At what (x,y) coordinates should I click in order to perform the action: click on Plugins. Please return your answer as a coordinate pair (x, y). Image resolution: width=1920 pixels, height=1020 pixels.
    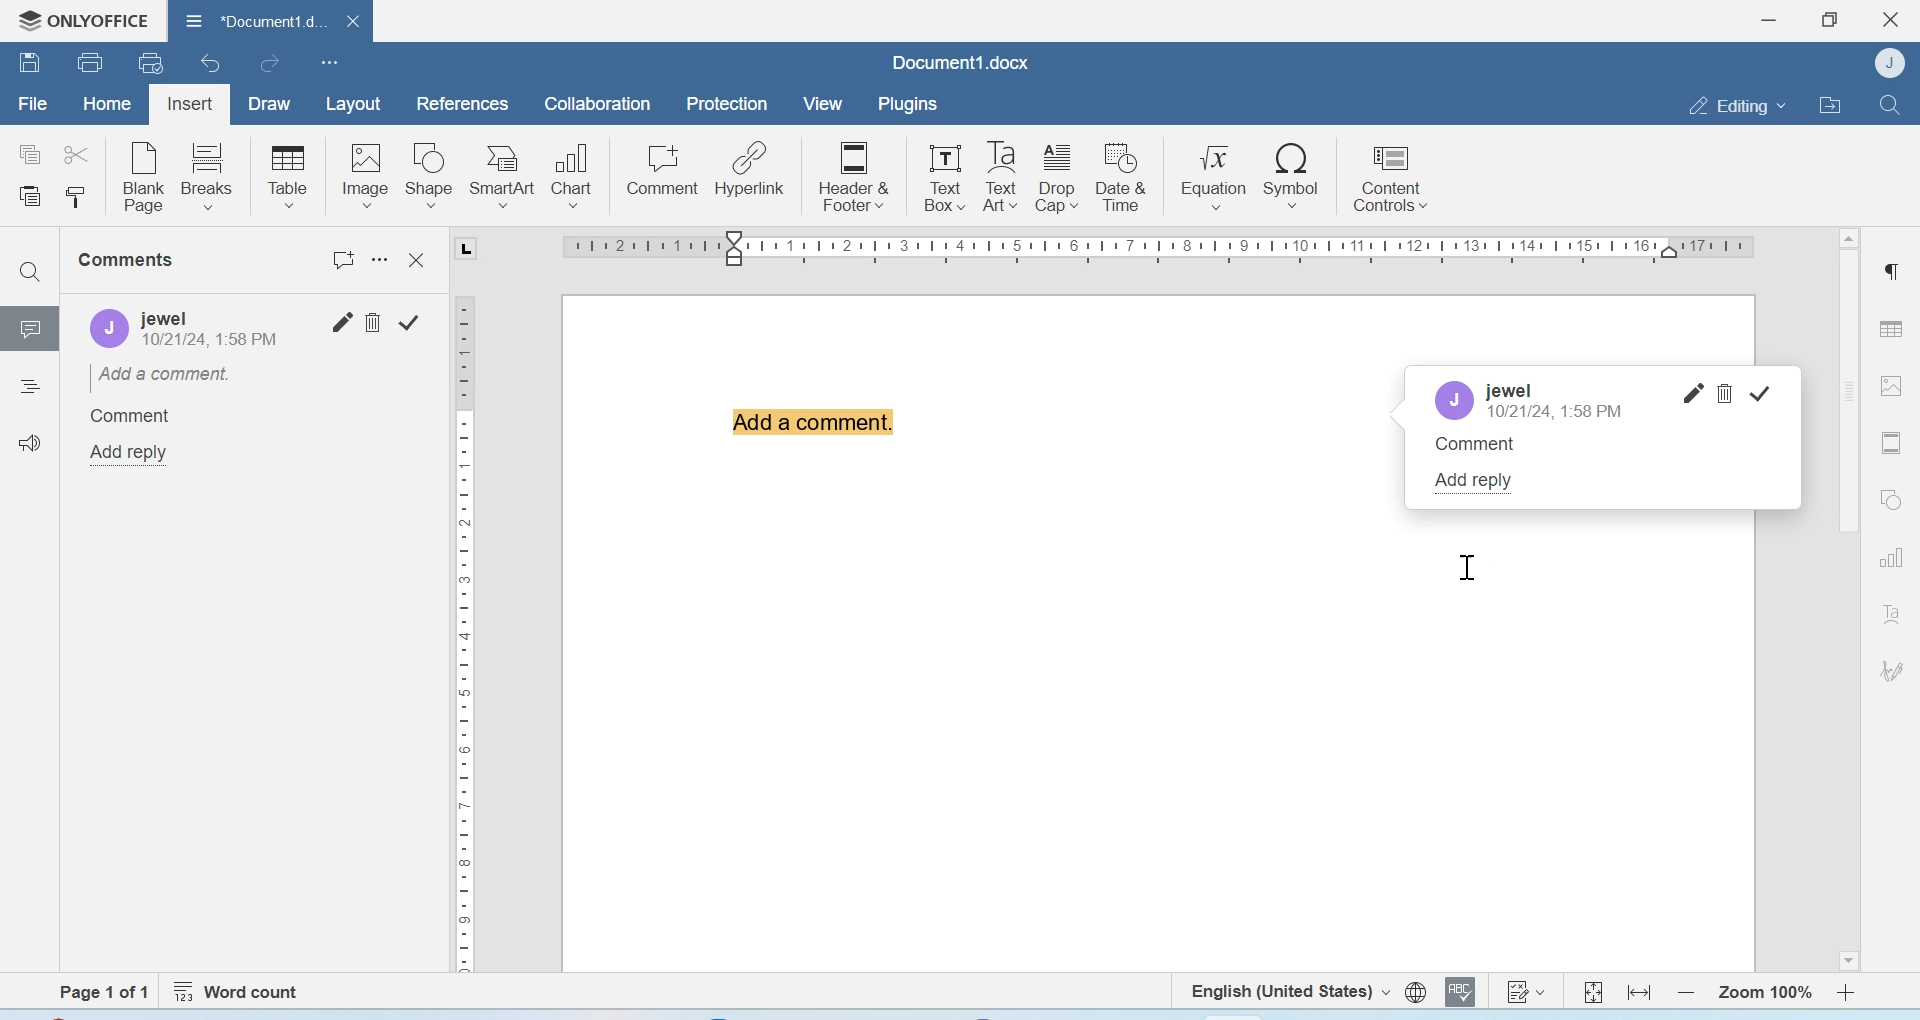
    Looking at the image, I should click on (906, 104).